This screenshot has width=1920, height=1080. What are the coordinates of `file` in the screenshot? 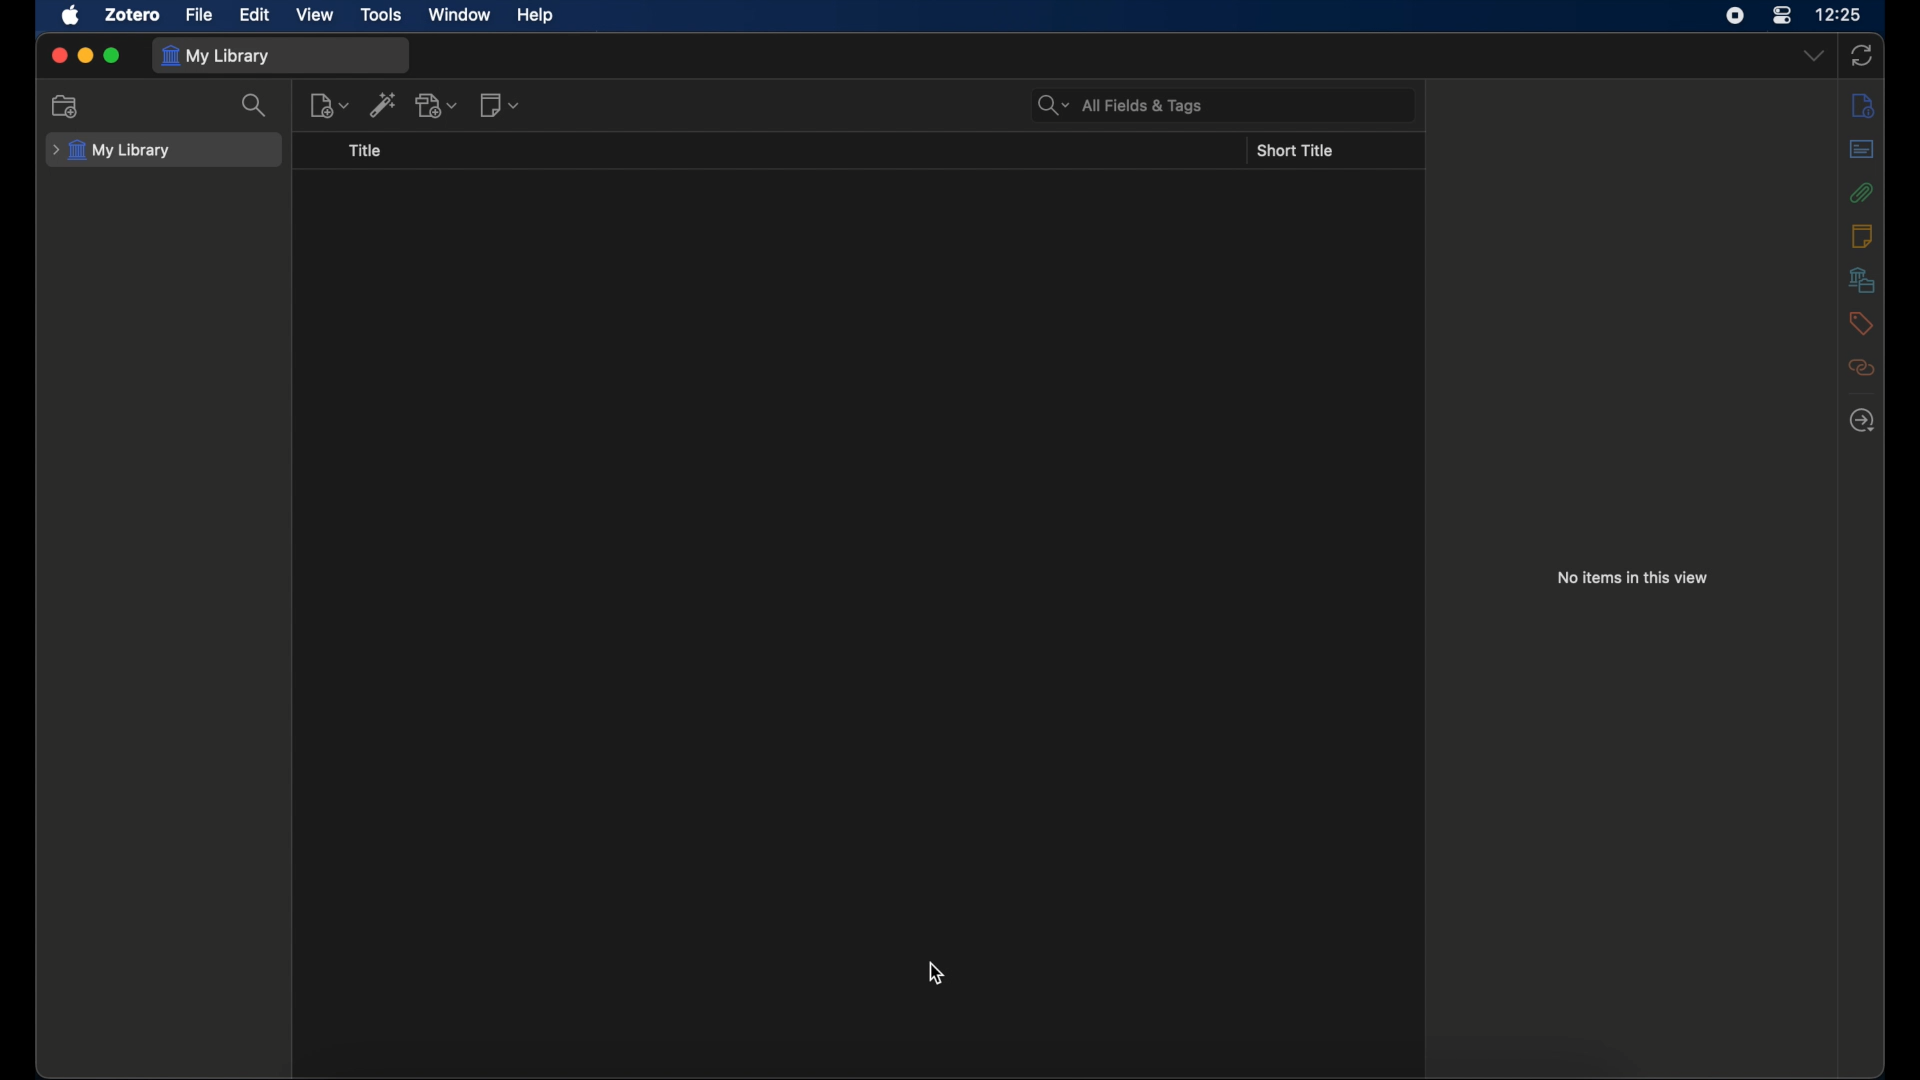 It's located at (199, 14).